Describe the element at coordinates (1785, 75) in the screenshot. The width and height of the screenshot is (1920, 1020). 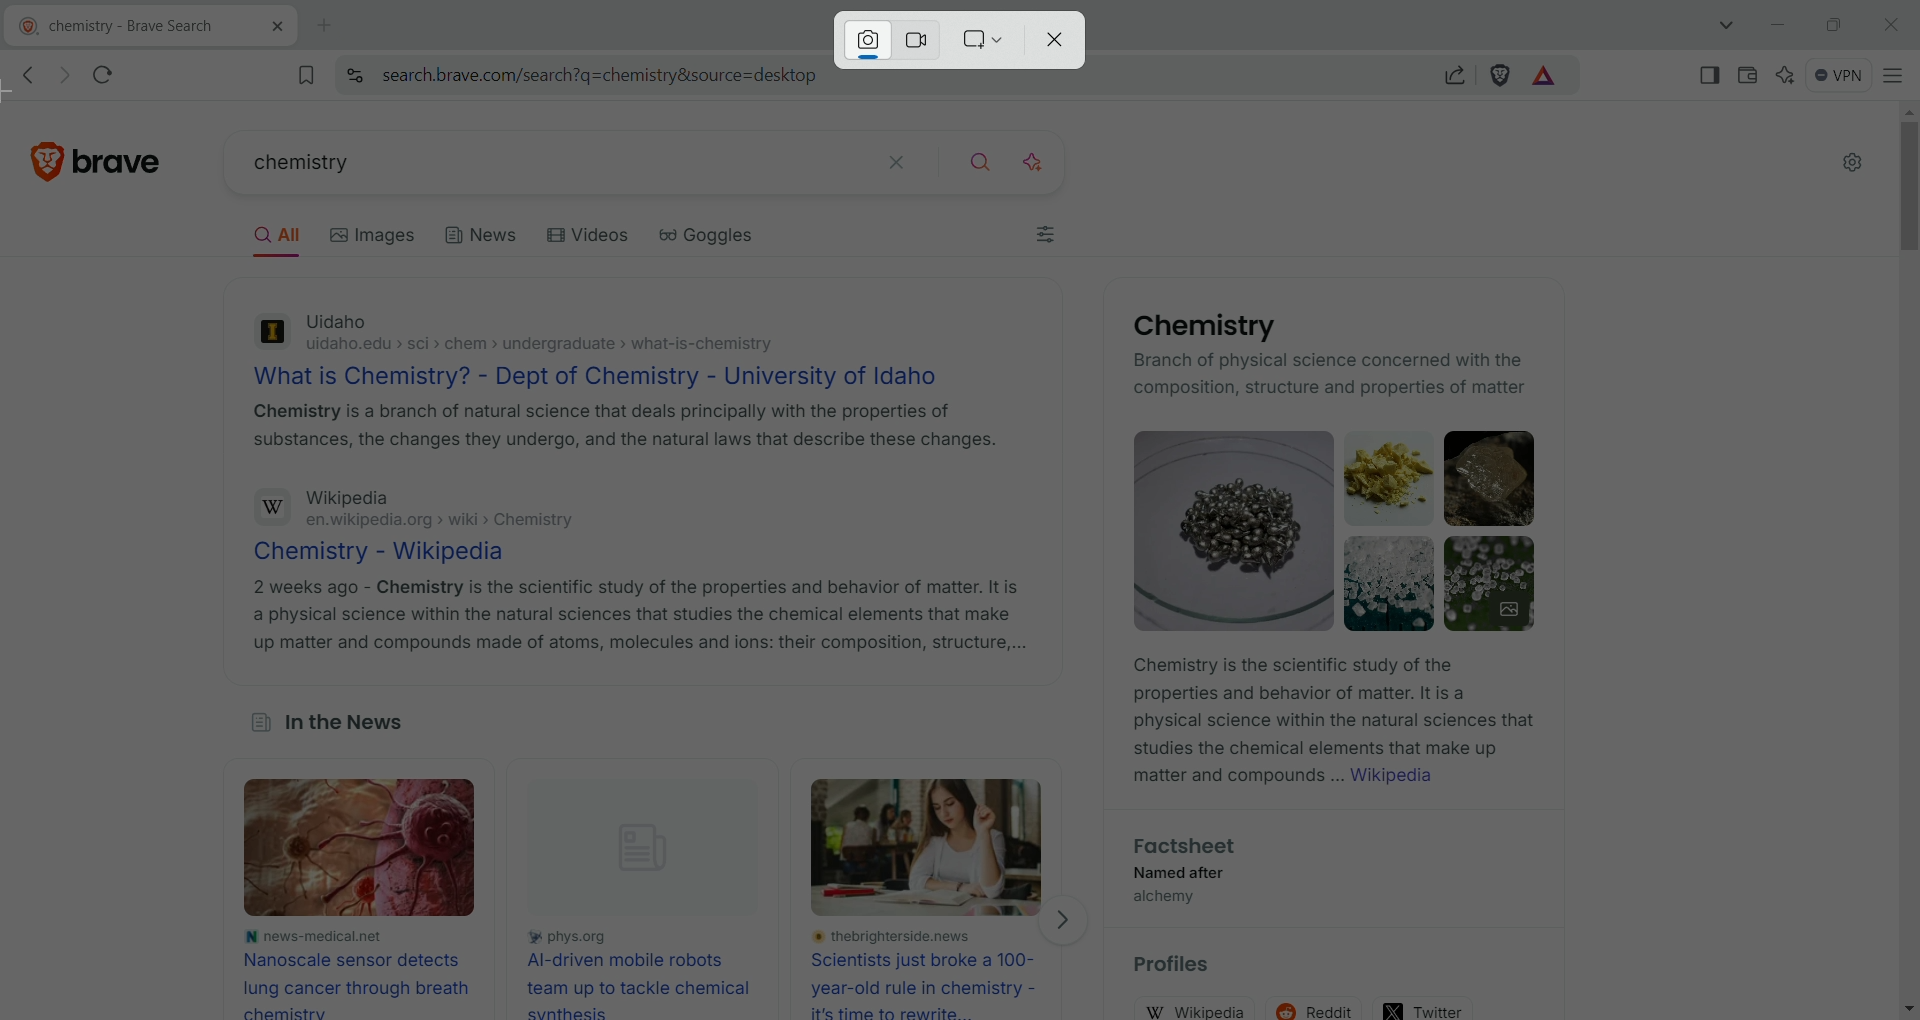
I see `leo AI` at that location.